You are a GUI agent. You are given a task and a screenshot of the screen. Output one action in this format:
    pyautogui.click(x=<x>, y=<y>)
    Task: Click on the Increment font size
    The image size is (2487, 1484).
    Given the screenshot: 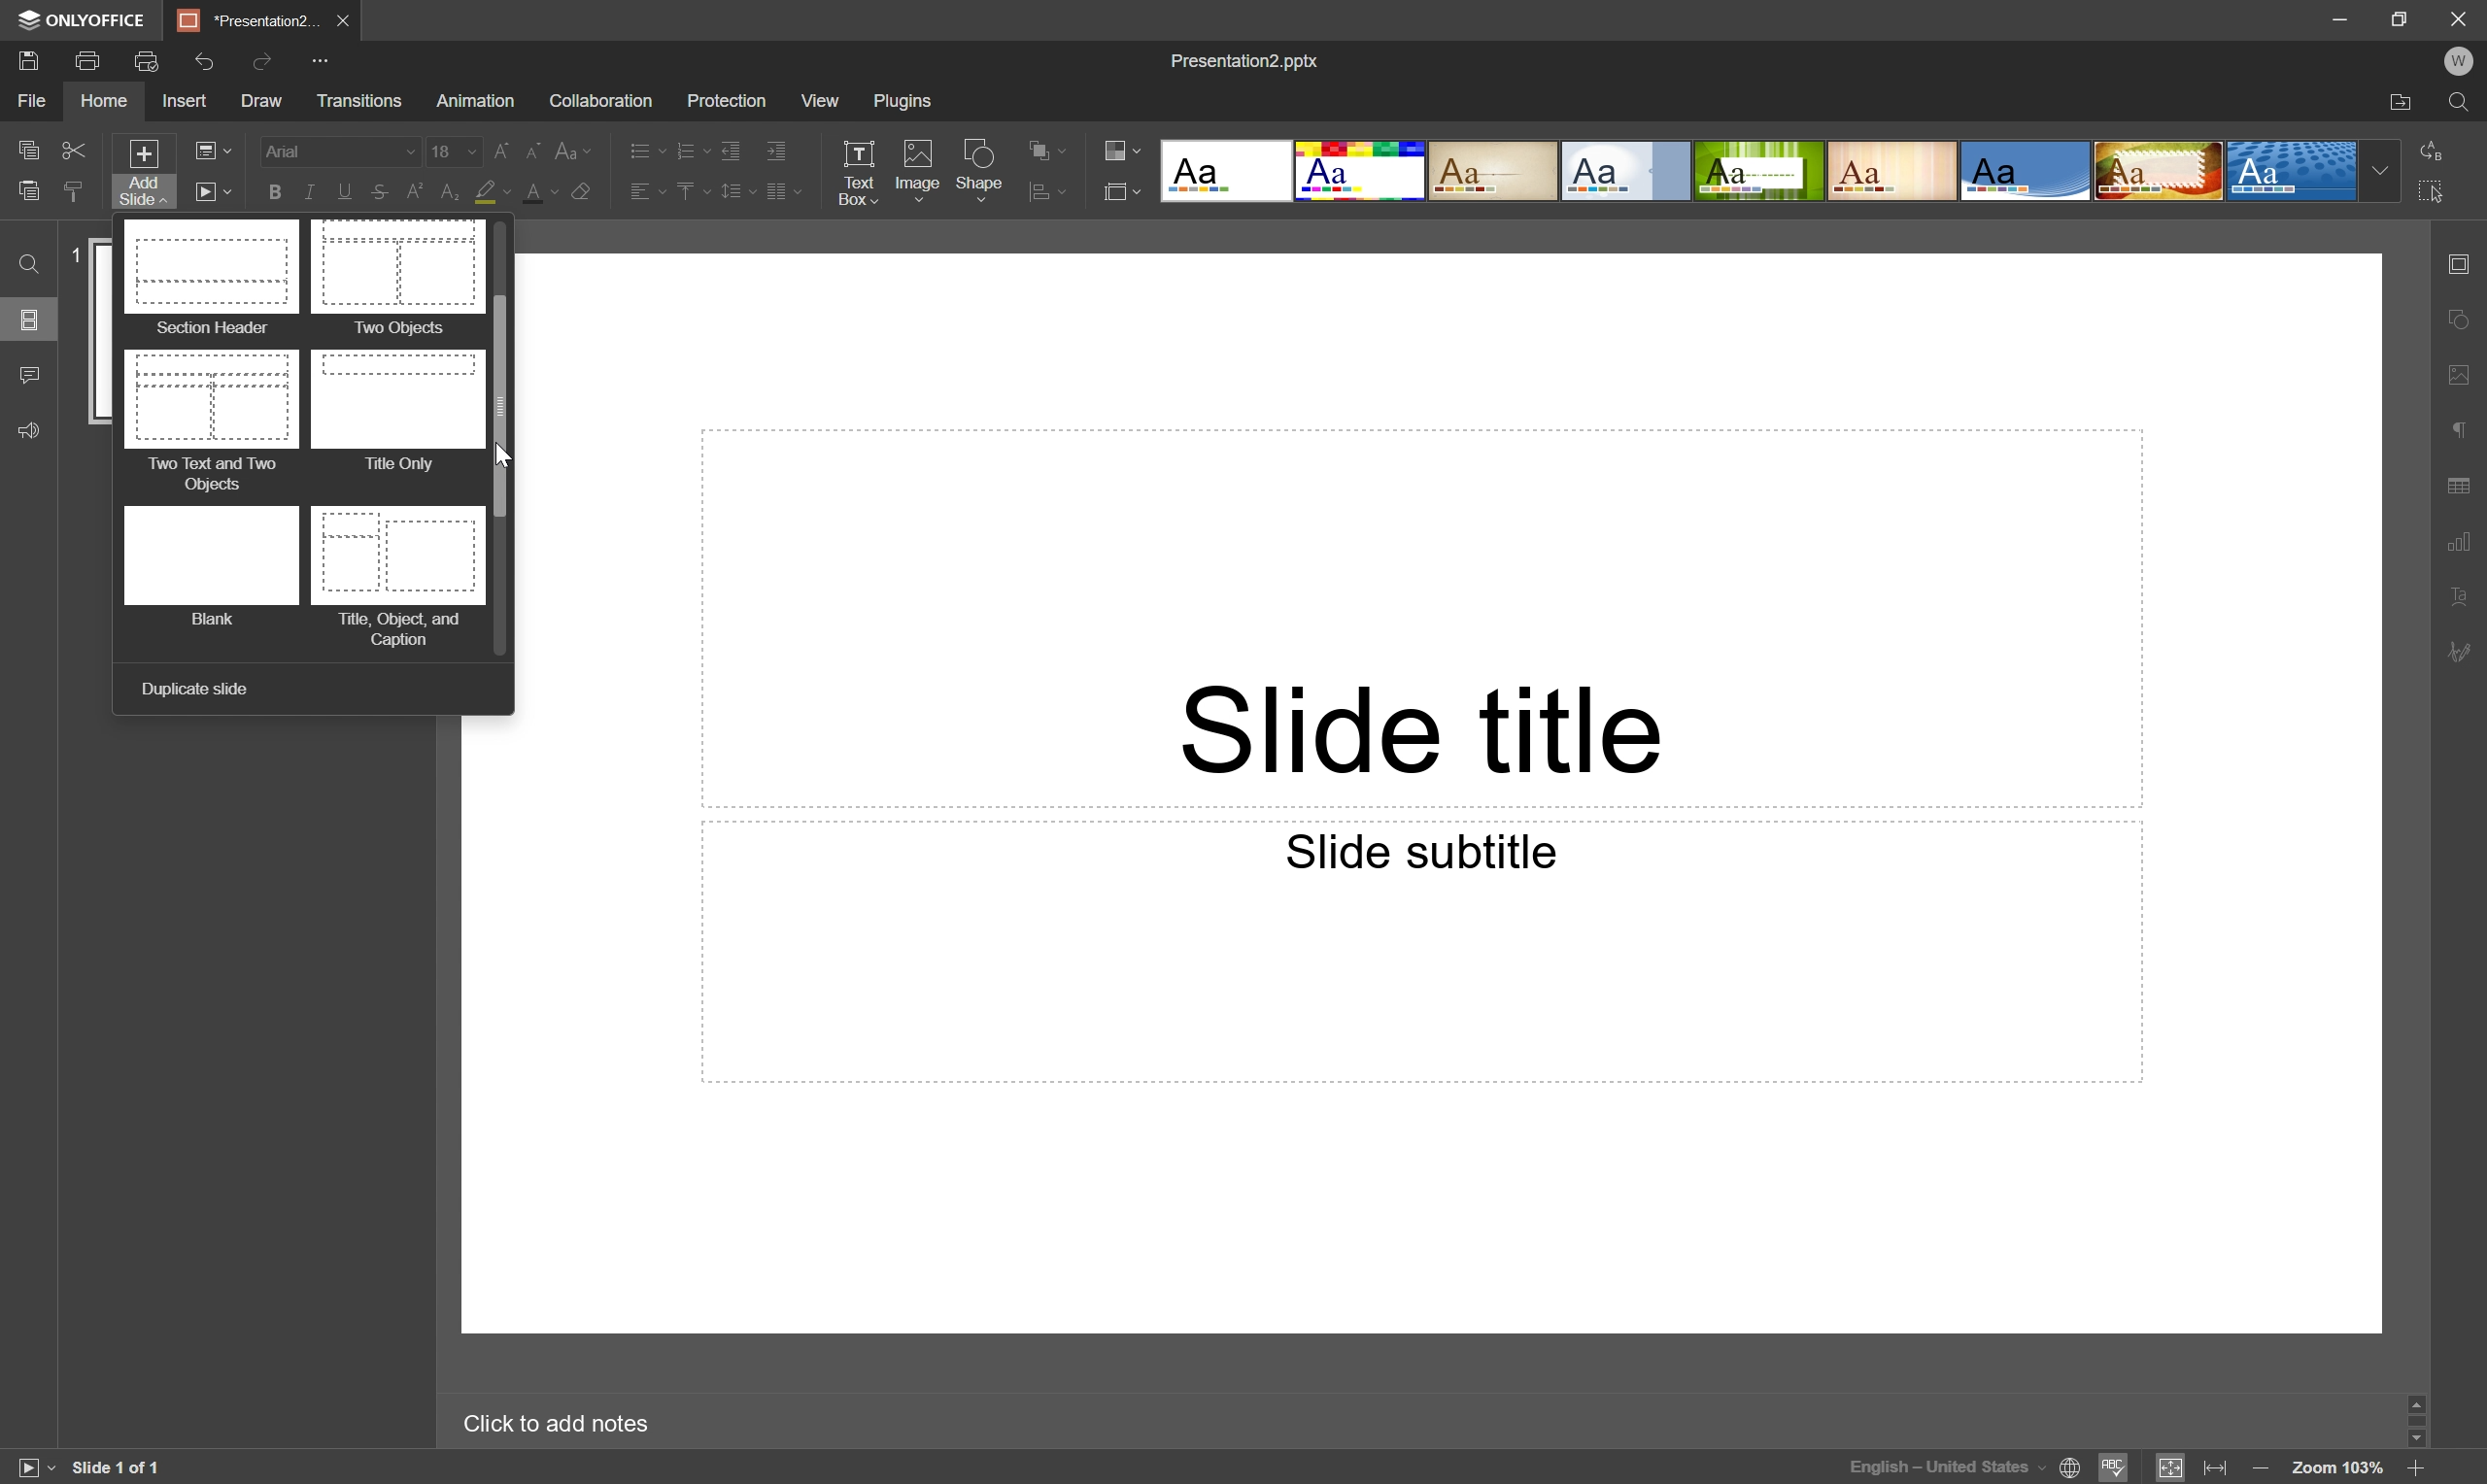 What is the action you would take?
    pyautogui.click(x=496, y=146)
    